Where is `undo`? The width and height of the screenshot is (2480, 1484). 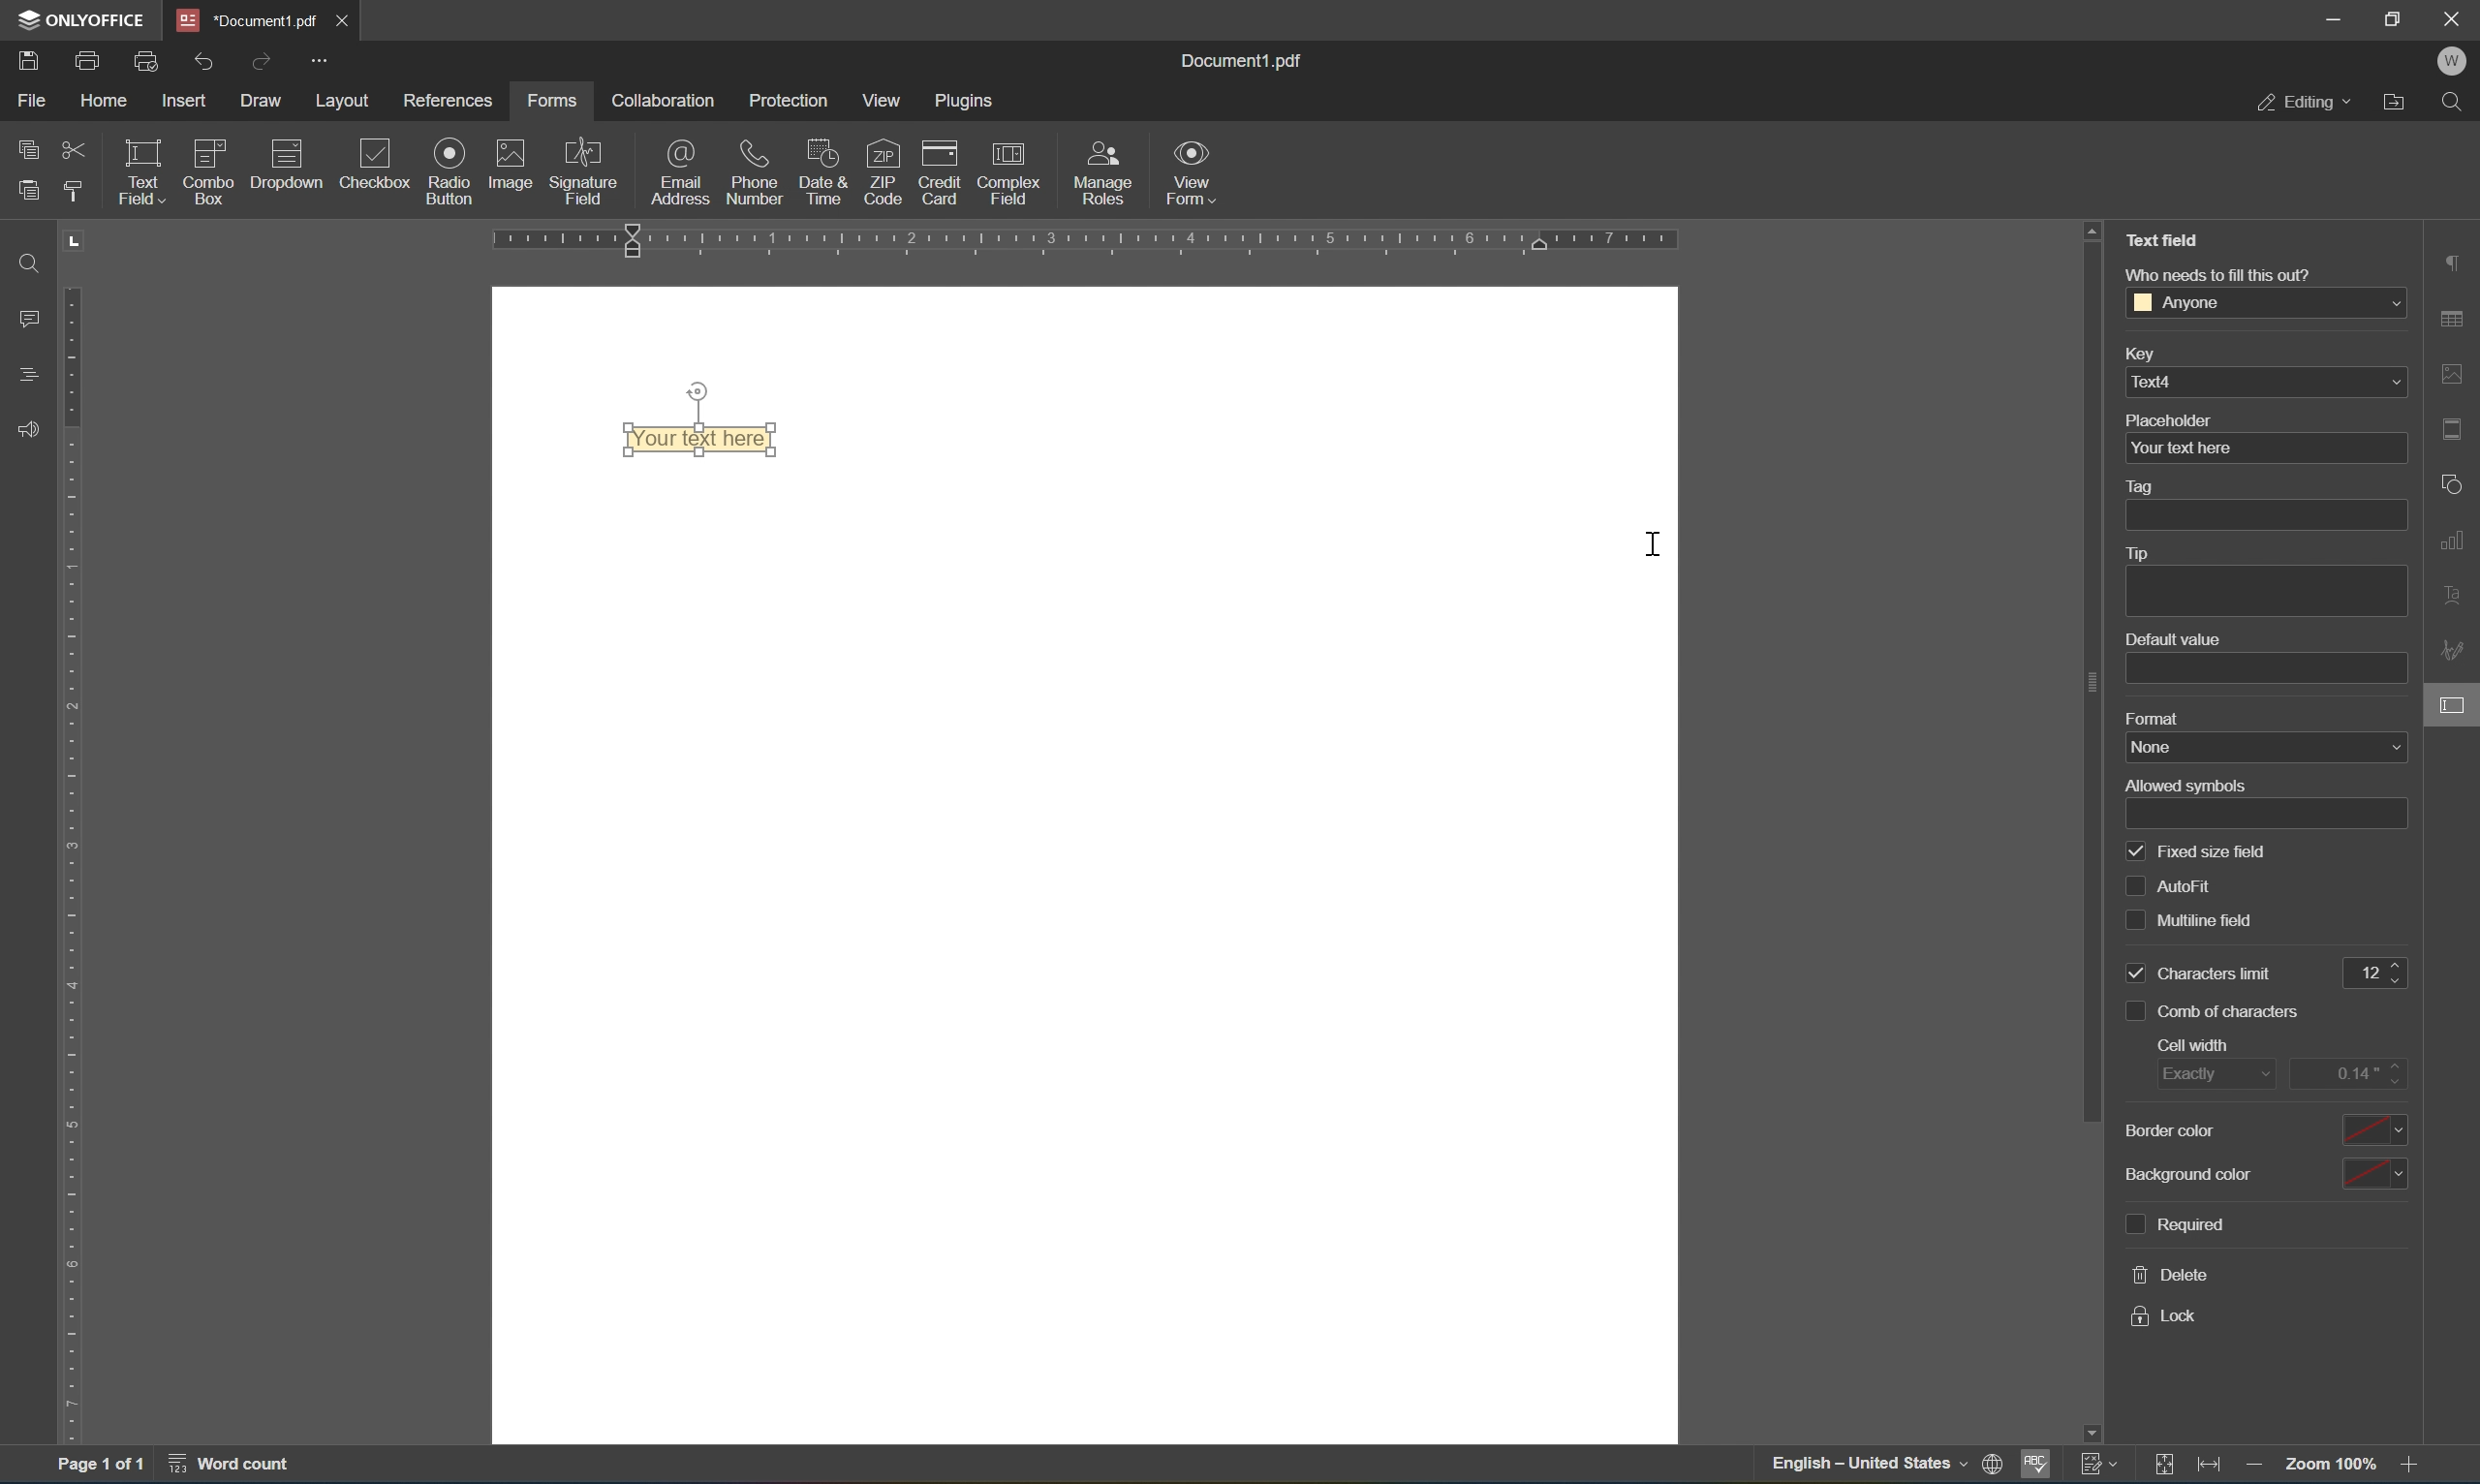
undo is located at coordinates (198, 62).